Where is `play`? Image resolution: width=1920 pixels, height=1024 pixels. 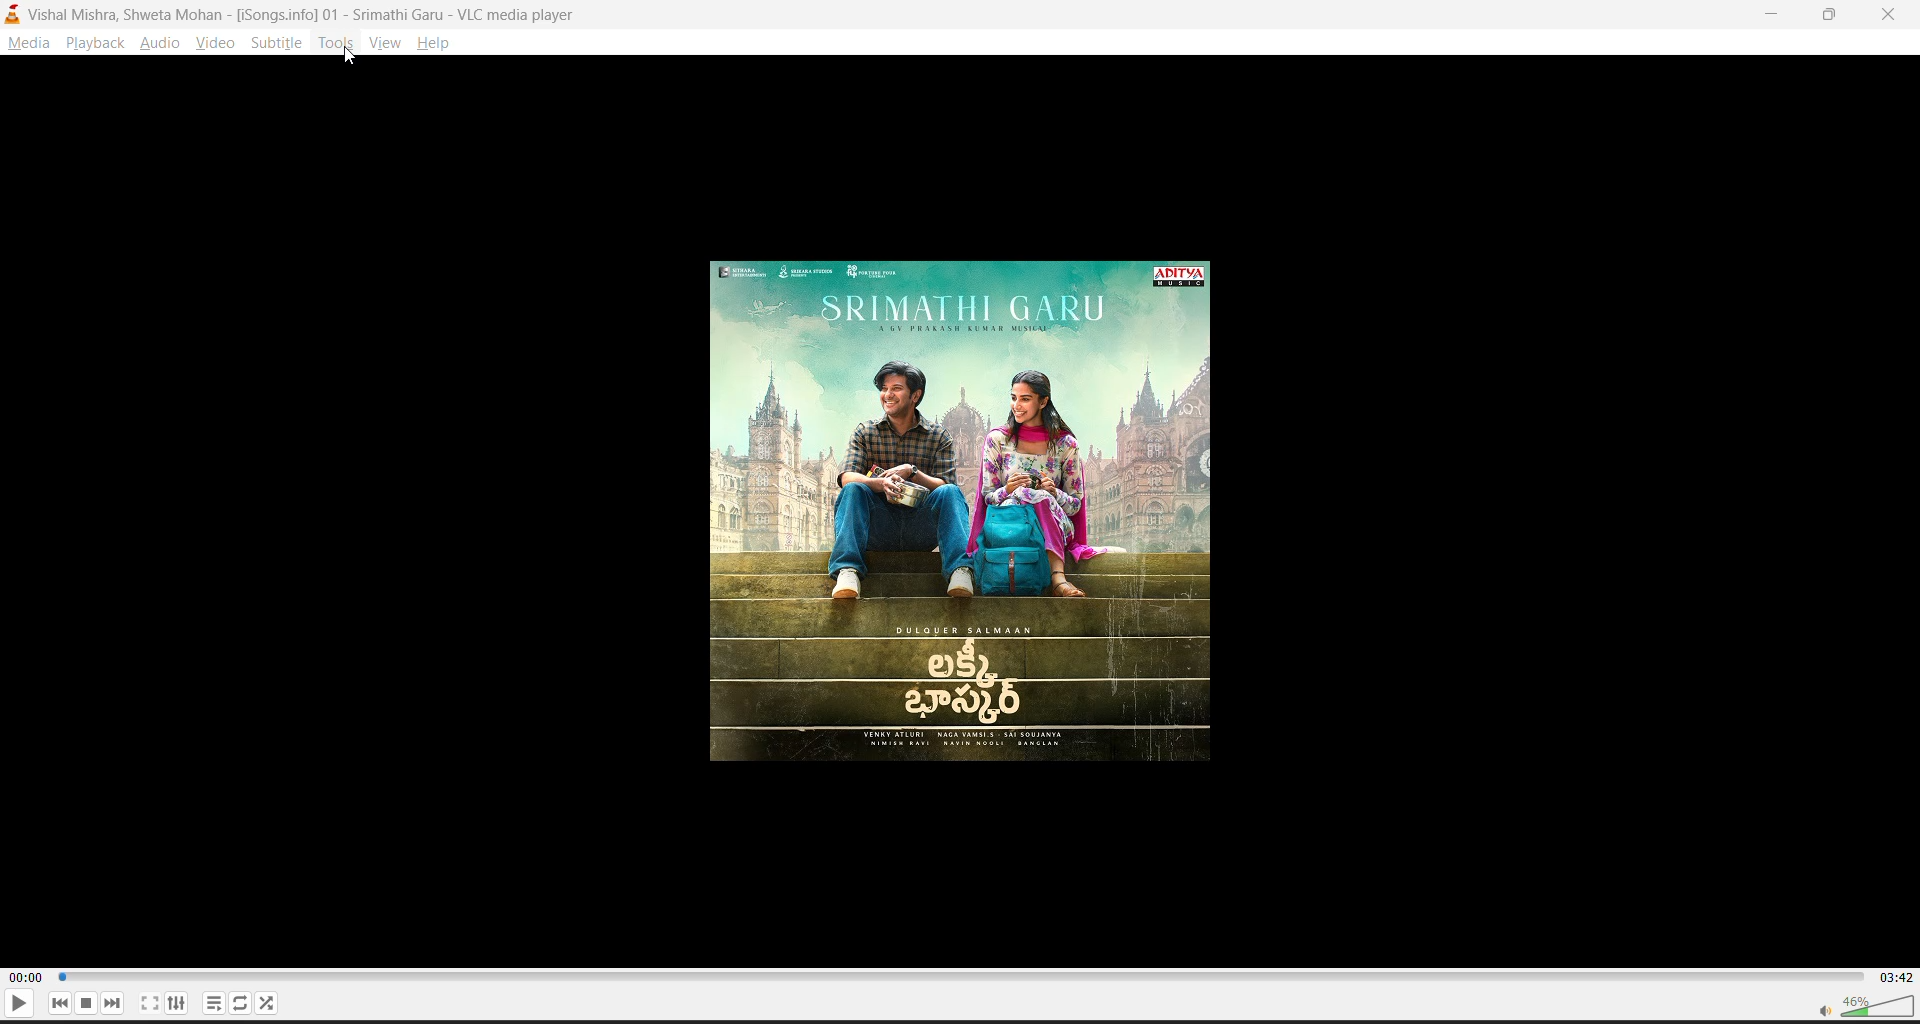
play is located at coordinates (17, 1006).